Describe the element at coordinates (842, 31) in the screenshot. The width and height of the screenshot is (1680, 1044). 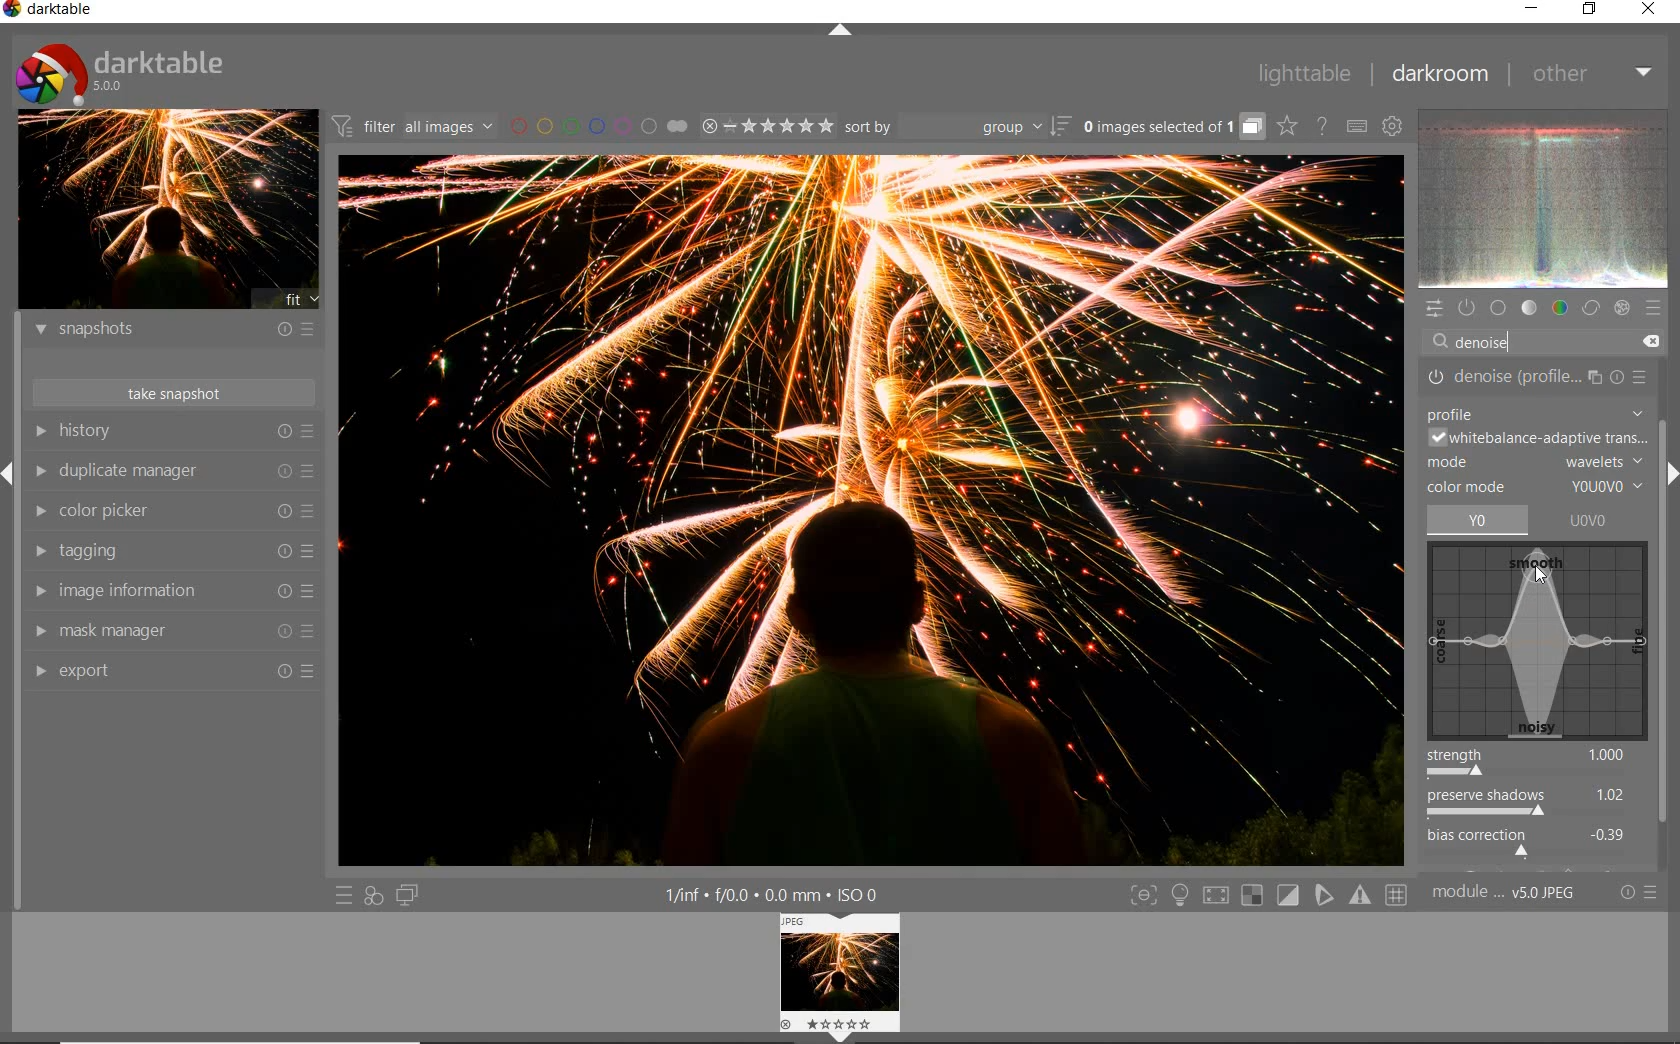
I see `expand/collapse` at that location.